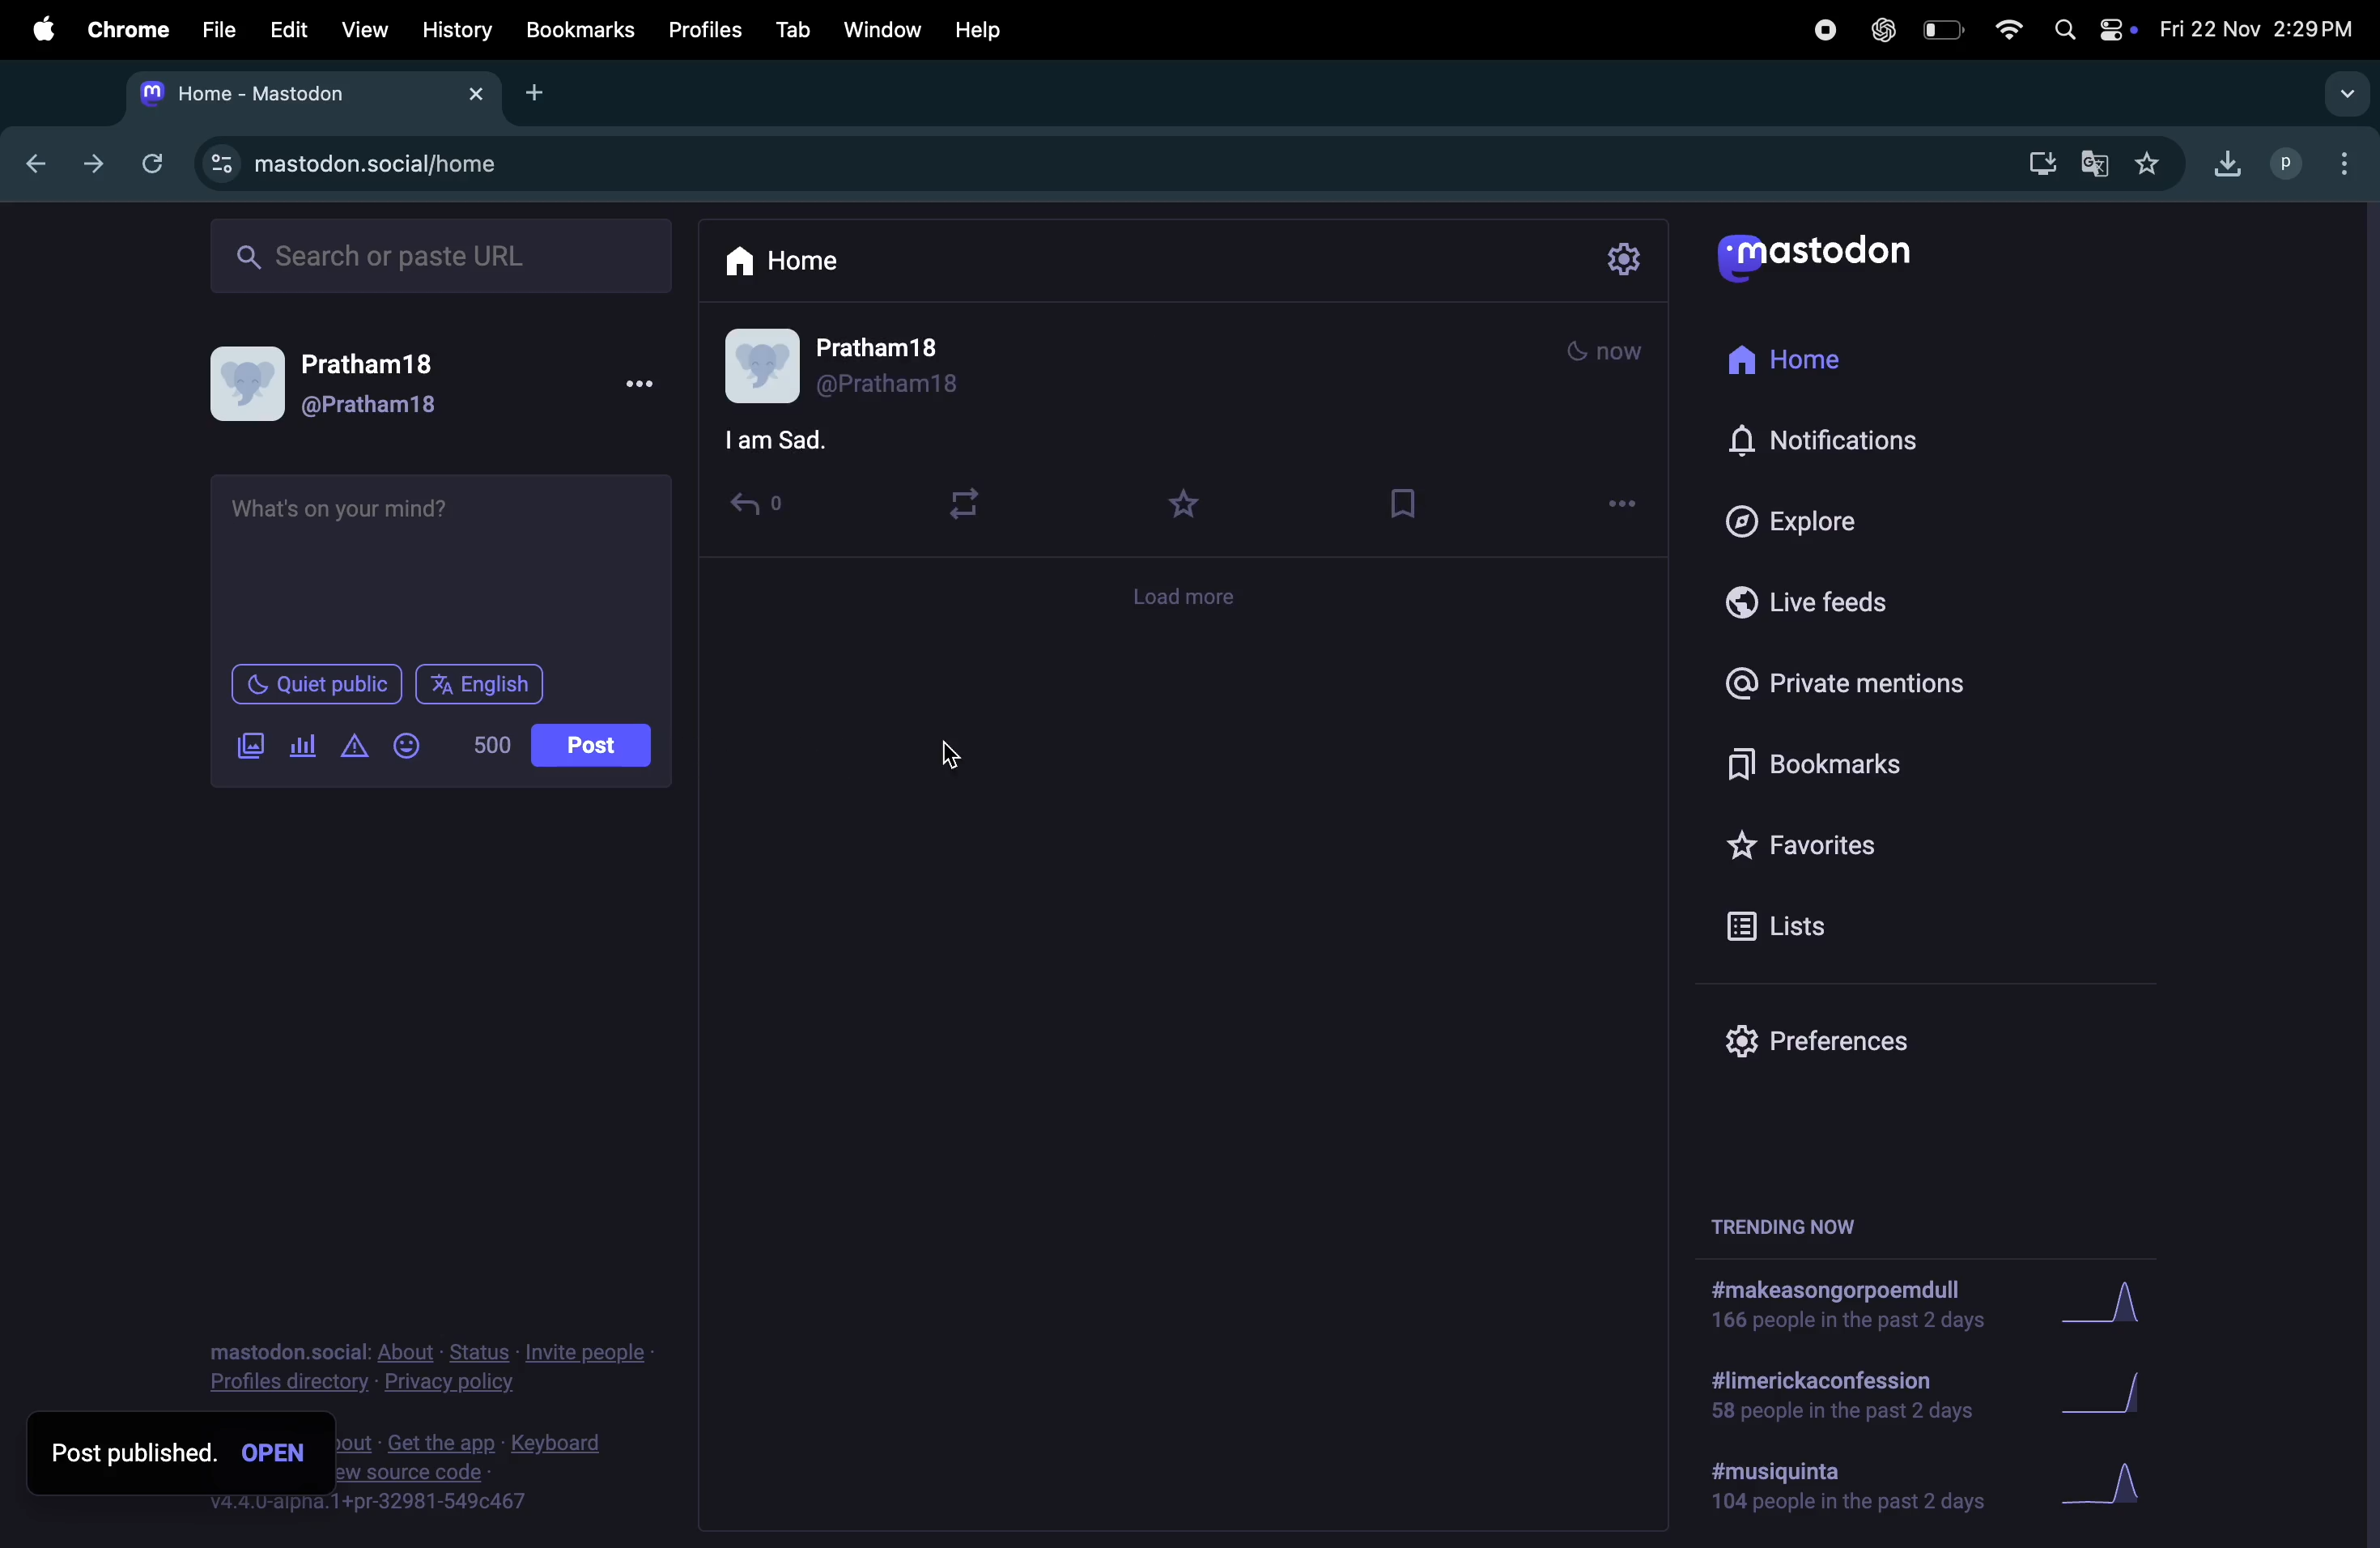 This screenshot has width=2380, height=1548. Describe the element at coordinates (637, 386) in the screenshot. I see `more options` at that location.